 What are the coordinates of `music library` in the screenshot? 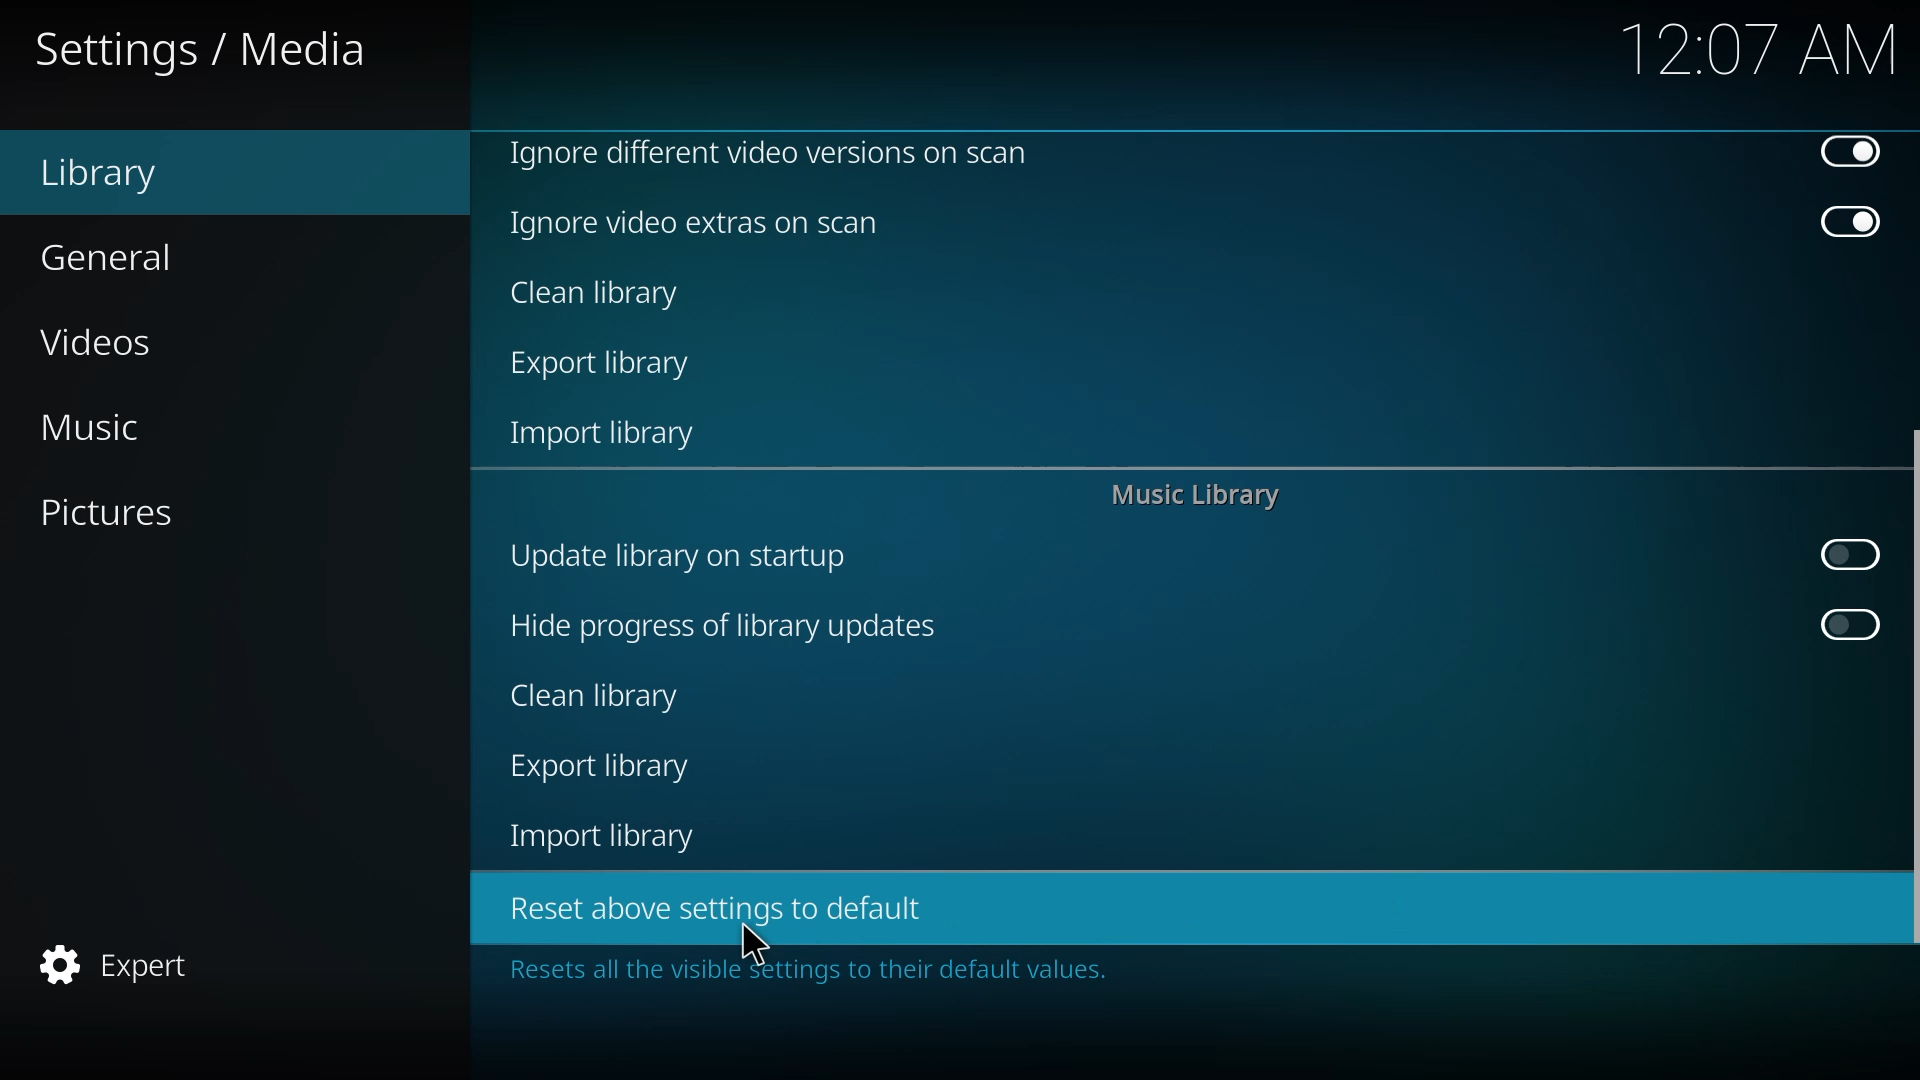 It's located at (1192, 498).